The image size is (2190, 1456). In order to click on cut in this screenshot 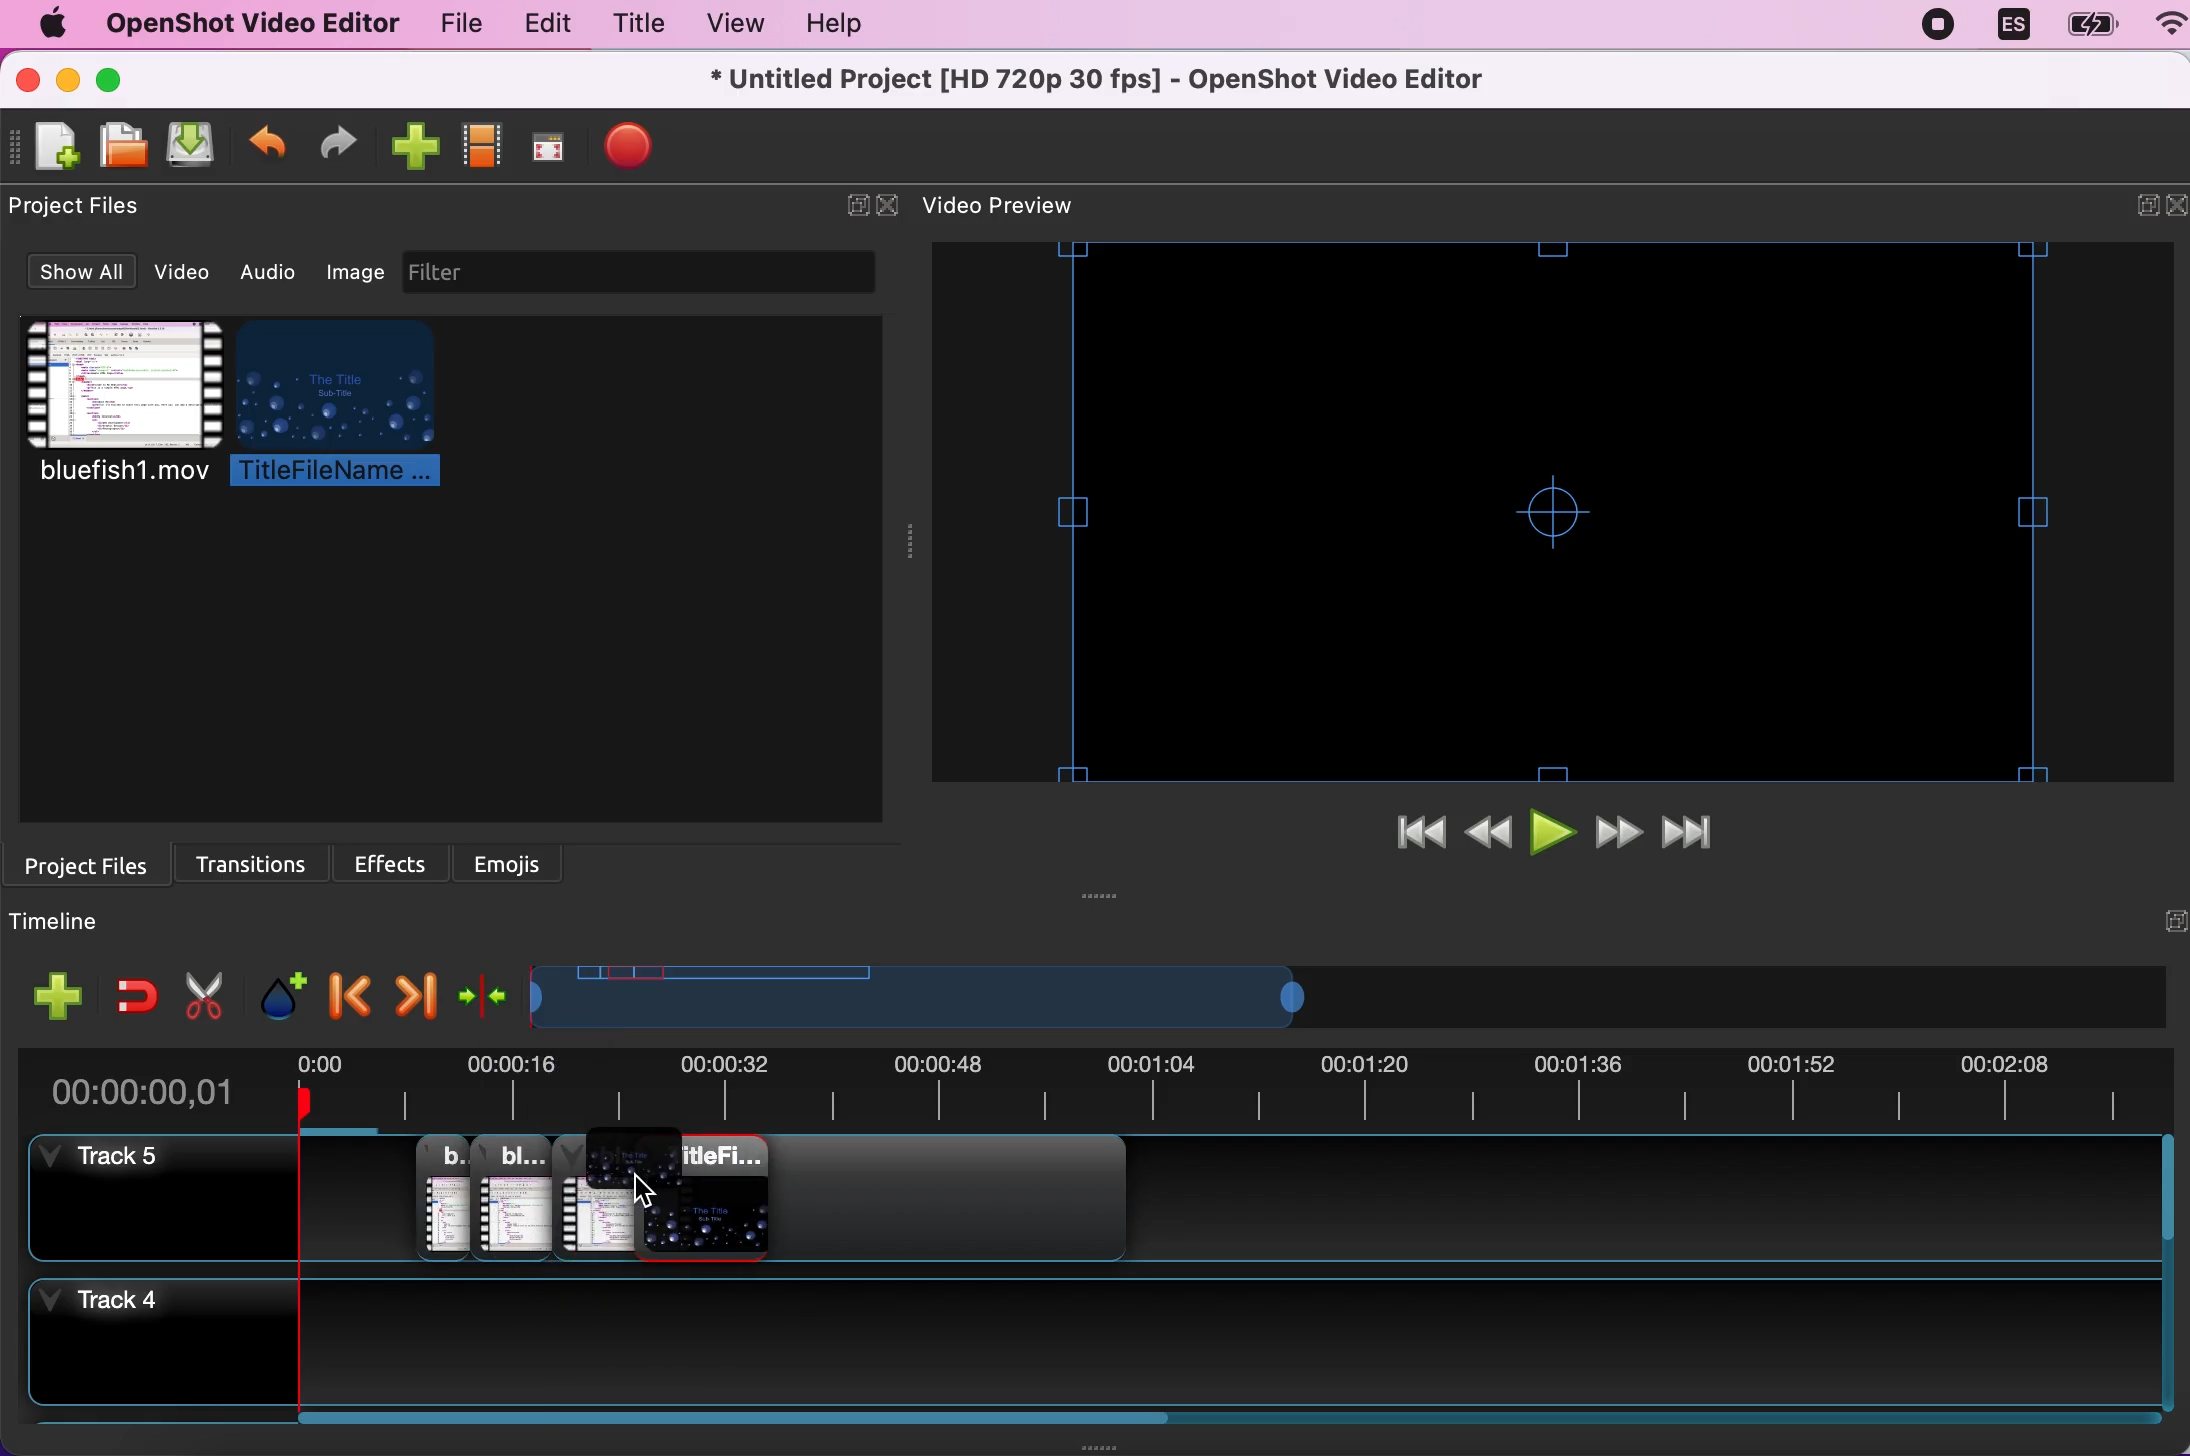, I will do `click(205, 992)`.